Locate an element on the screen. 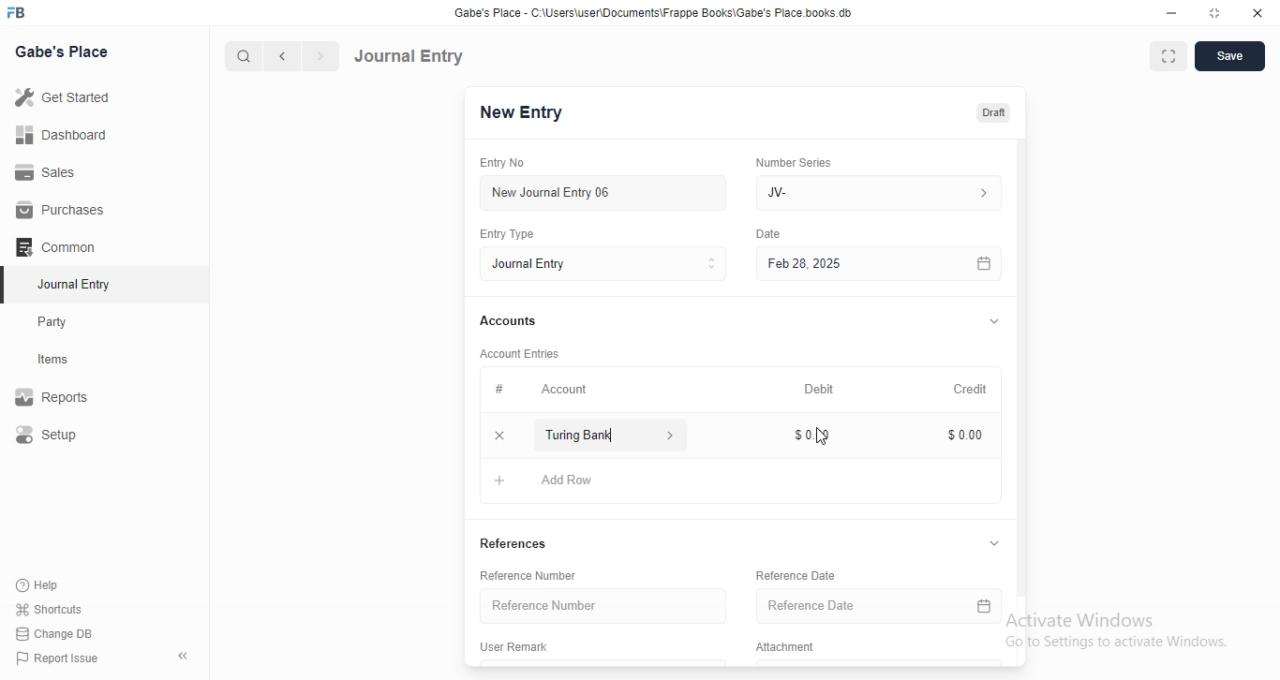 This screenshot has height=680, width=1280. ‘Account Entries. is located at coordinates (528, 352).